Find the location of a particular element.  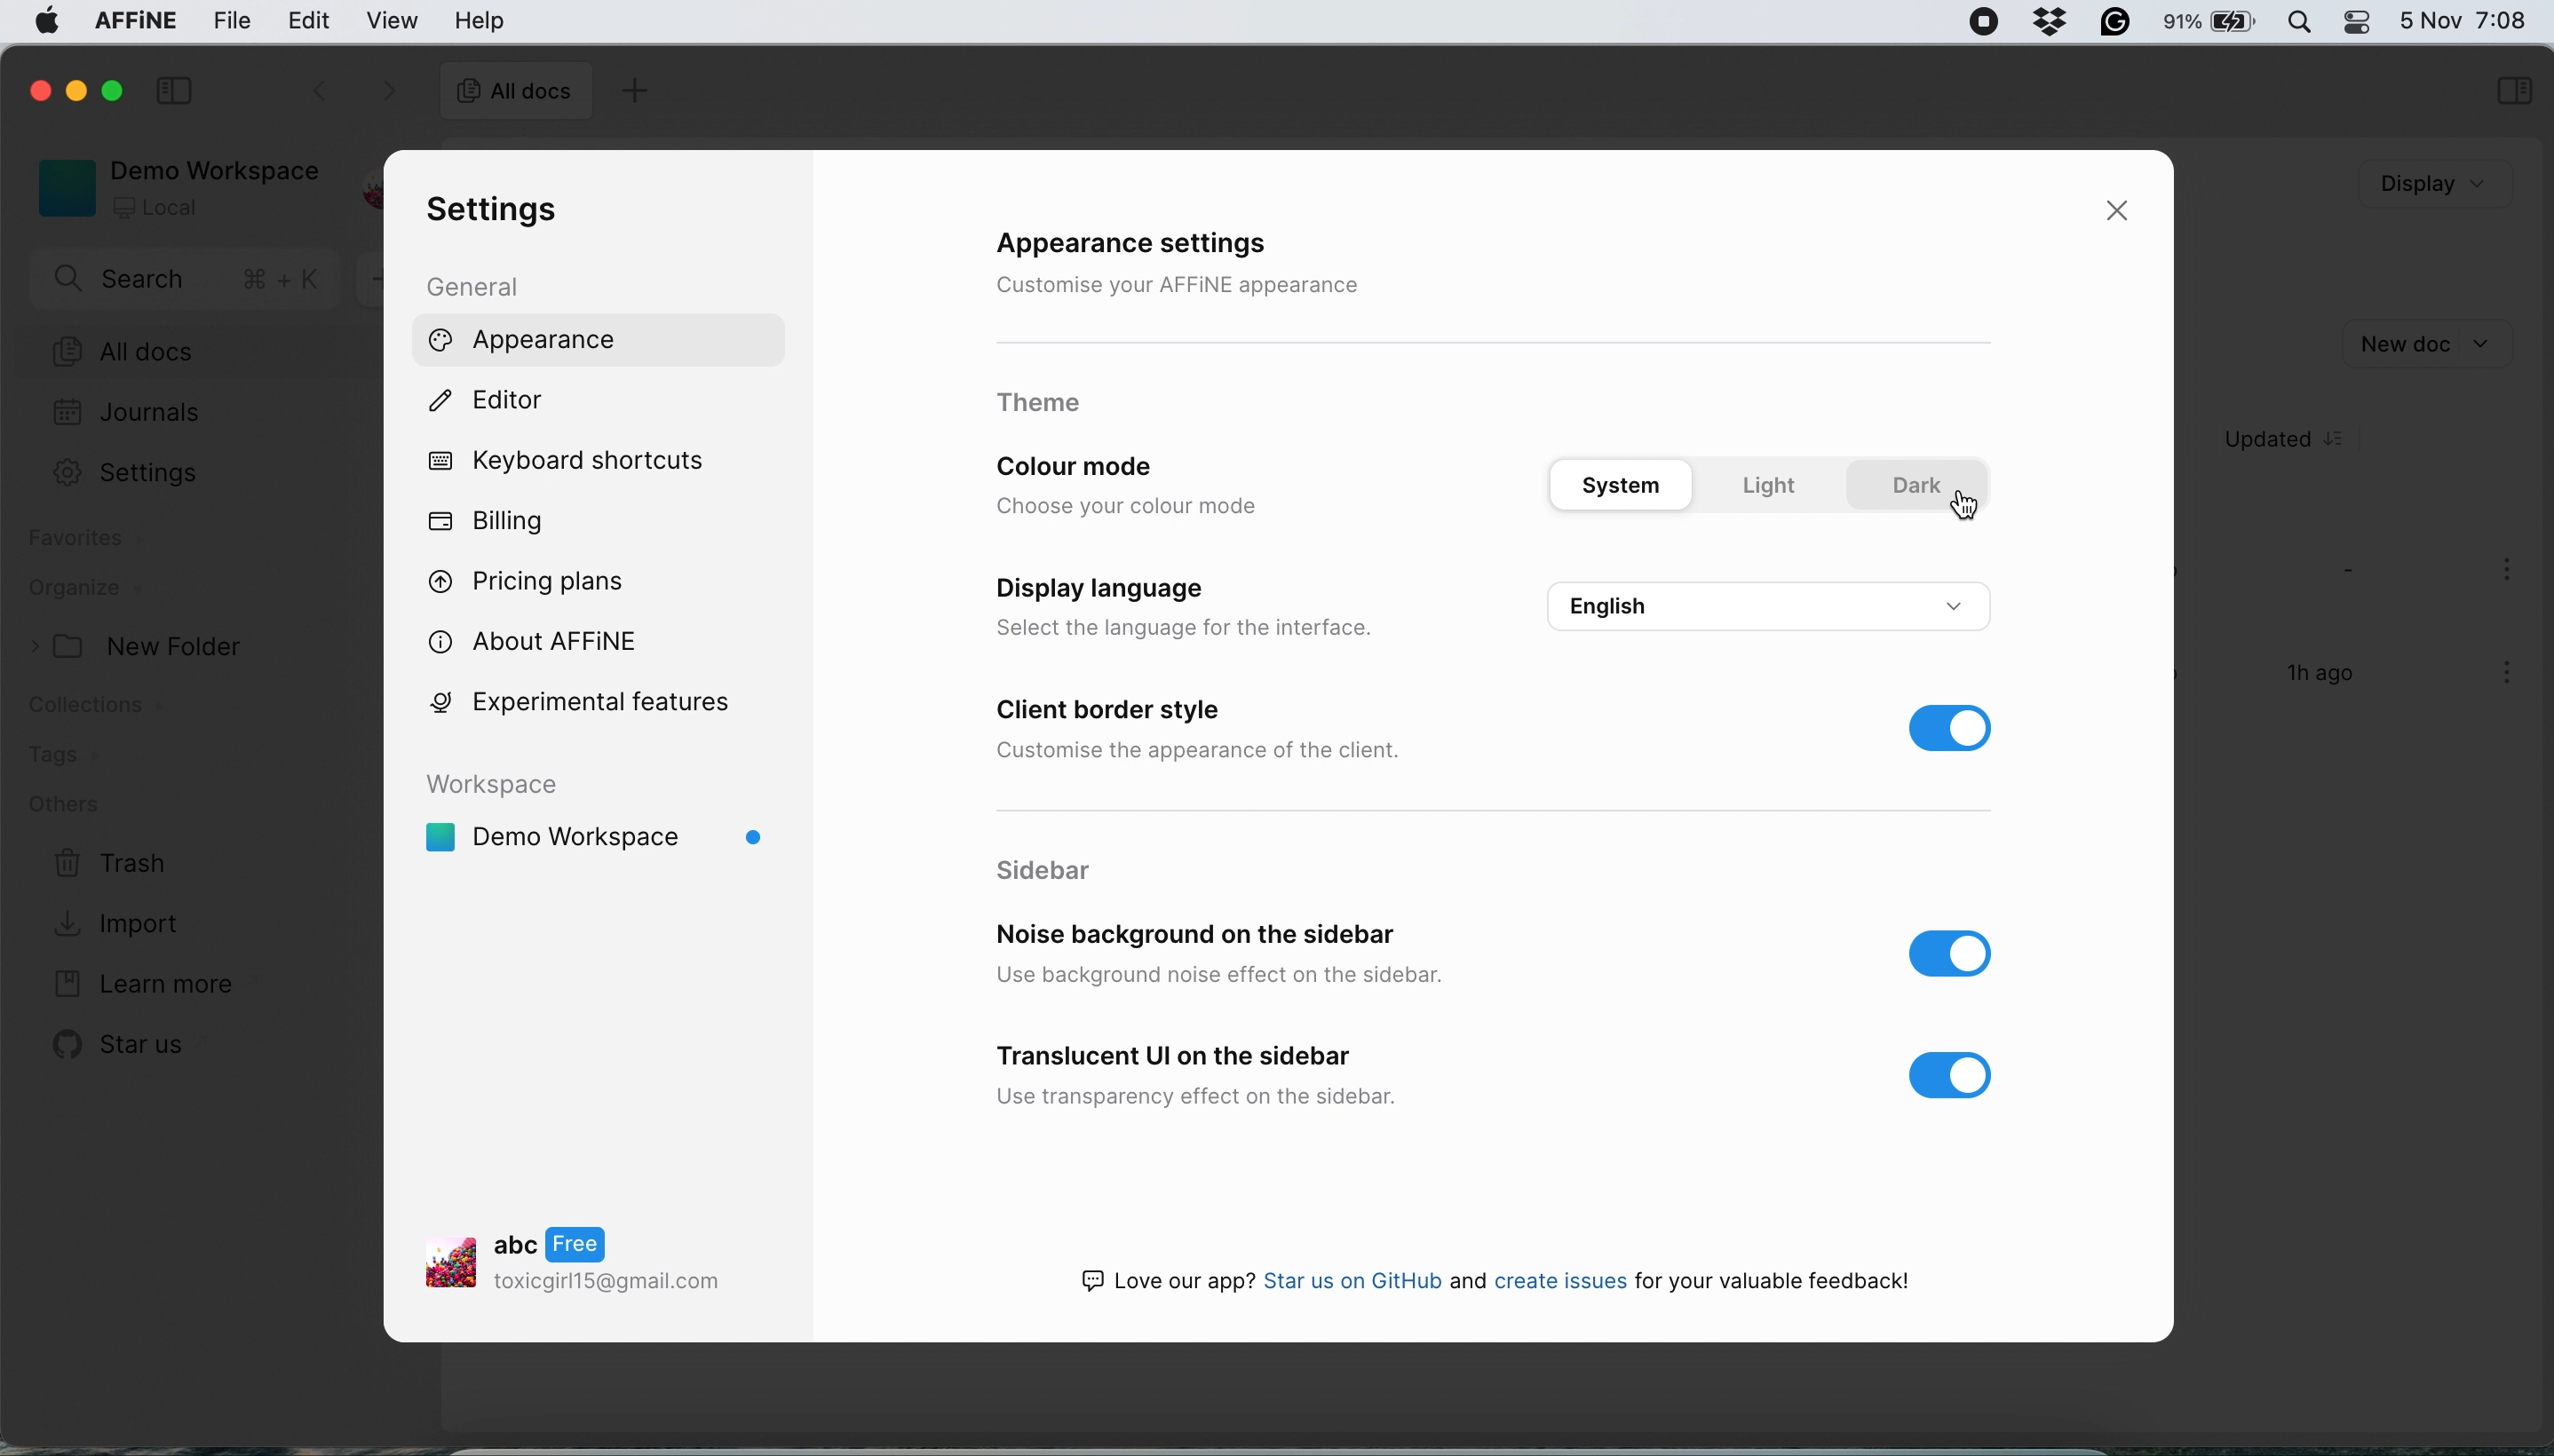

about is located at coordinates (546, 640).